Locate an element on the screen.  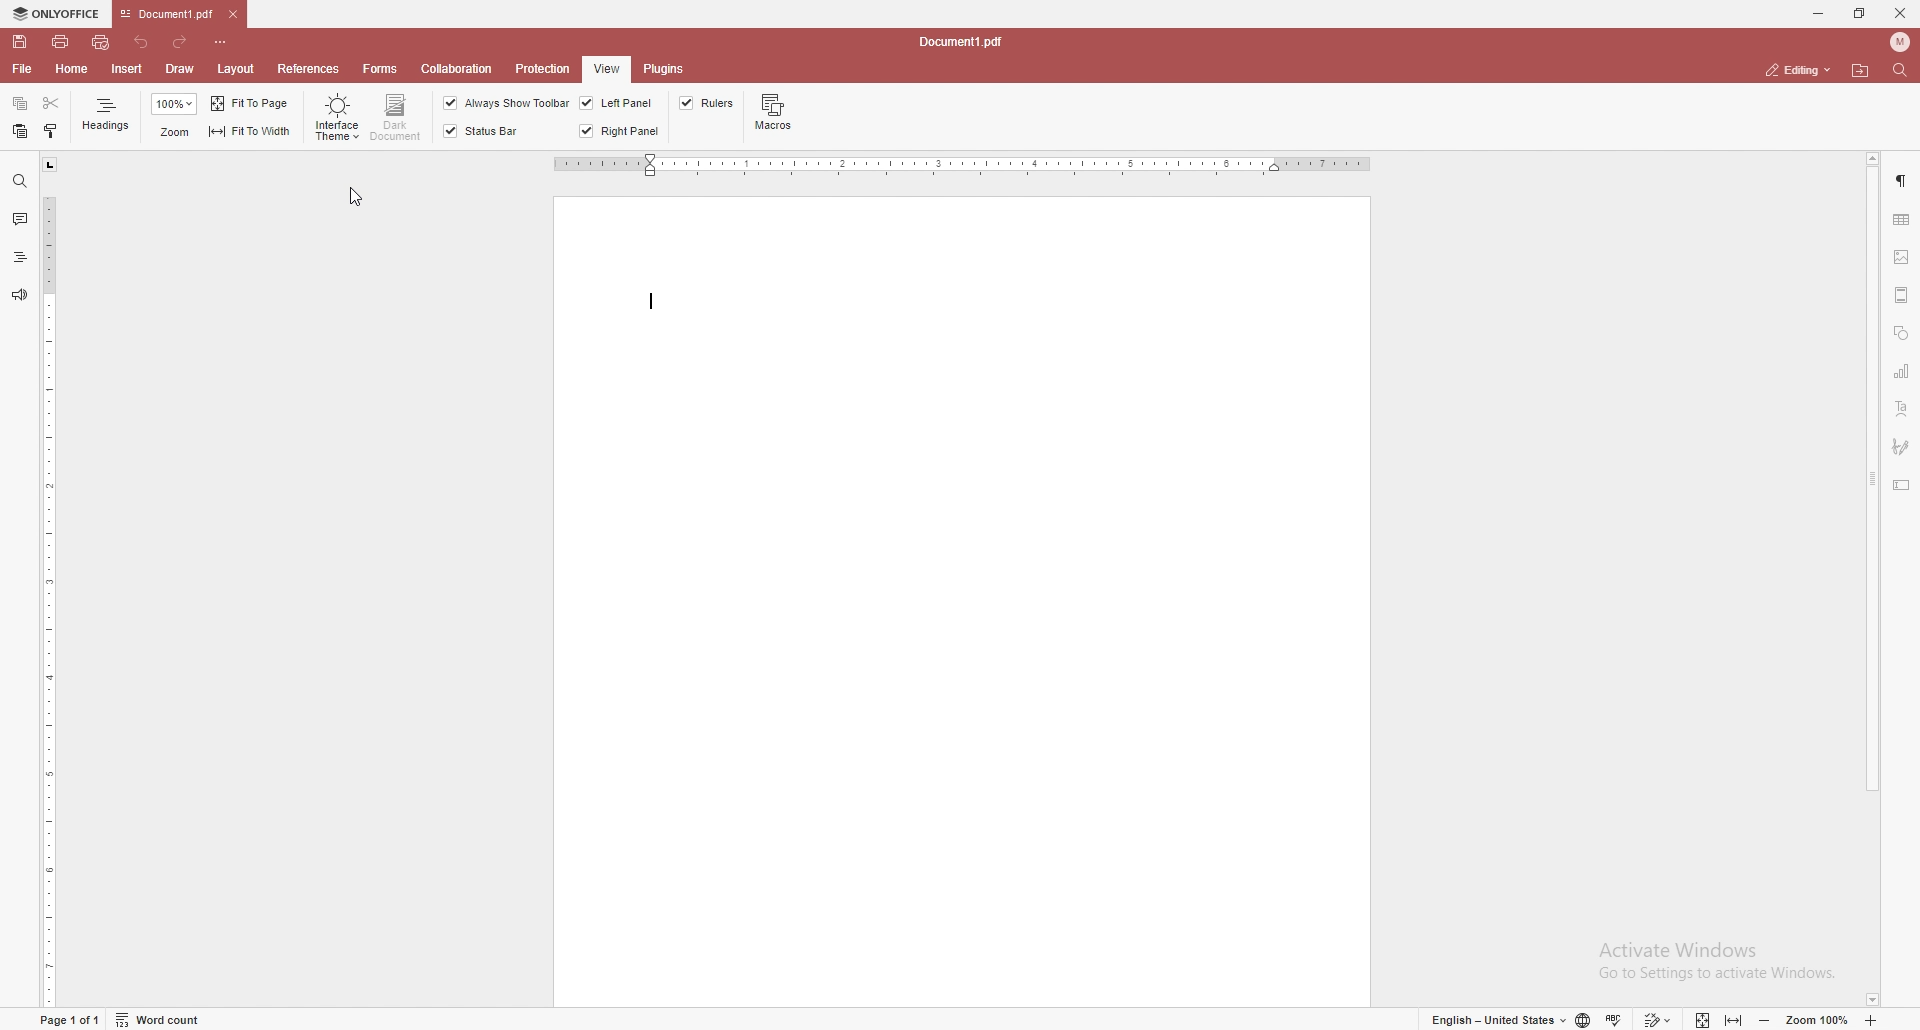
heading is located at coordinates (20, 257).